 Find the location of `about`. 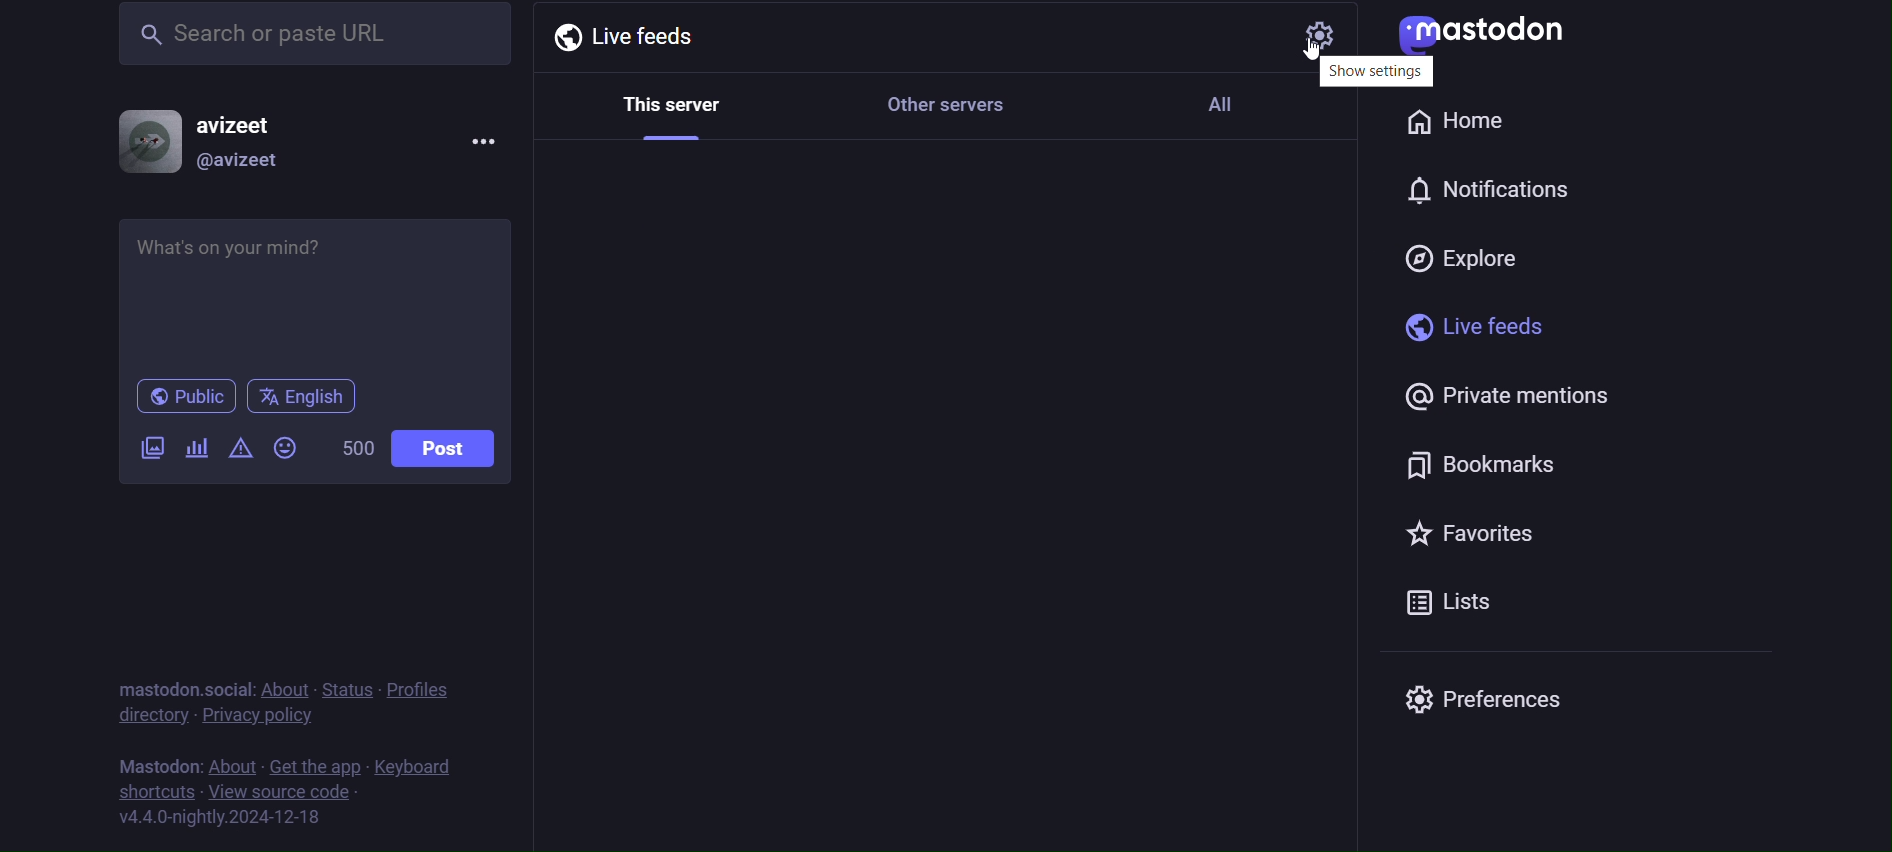

about is located at coordinates (227, 758).